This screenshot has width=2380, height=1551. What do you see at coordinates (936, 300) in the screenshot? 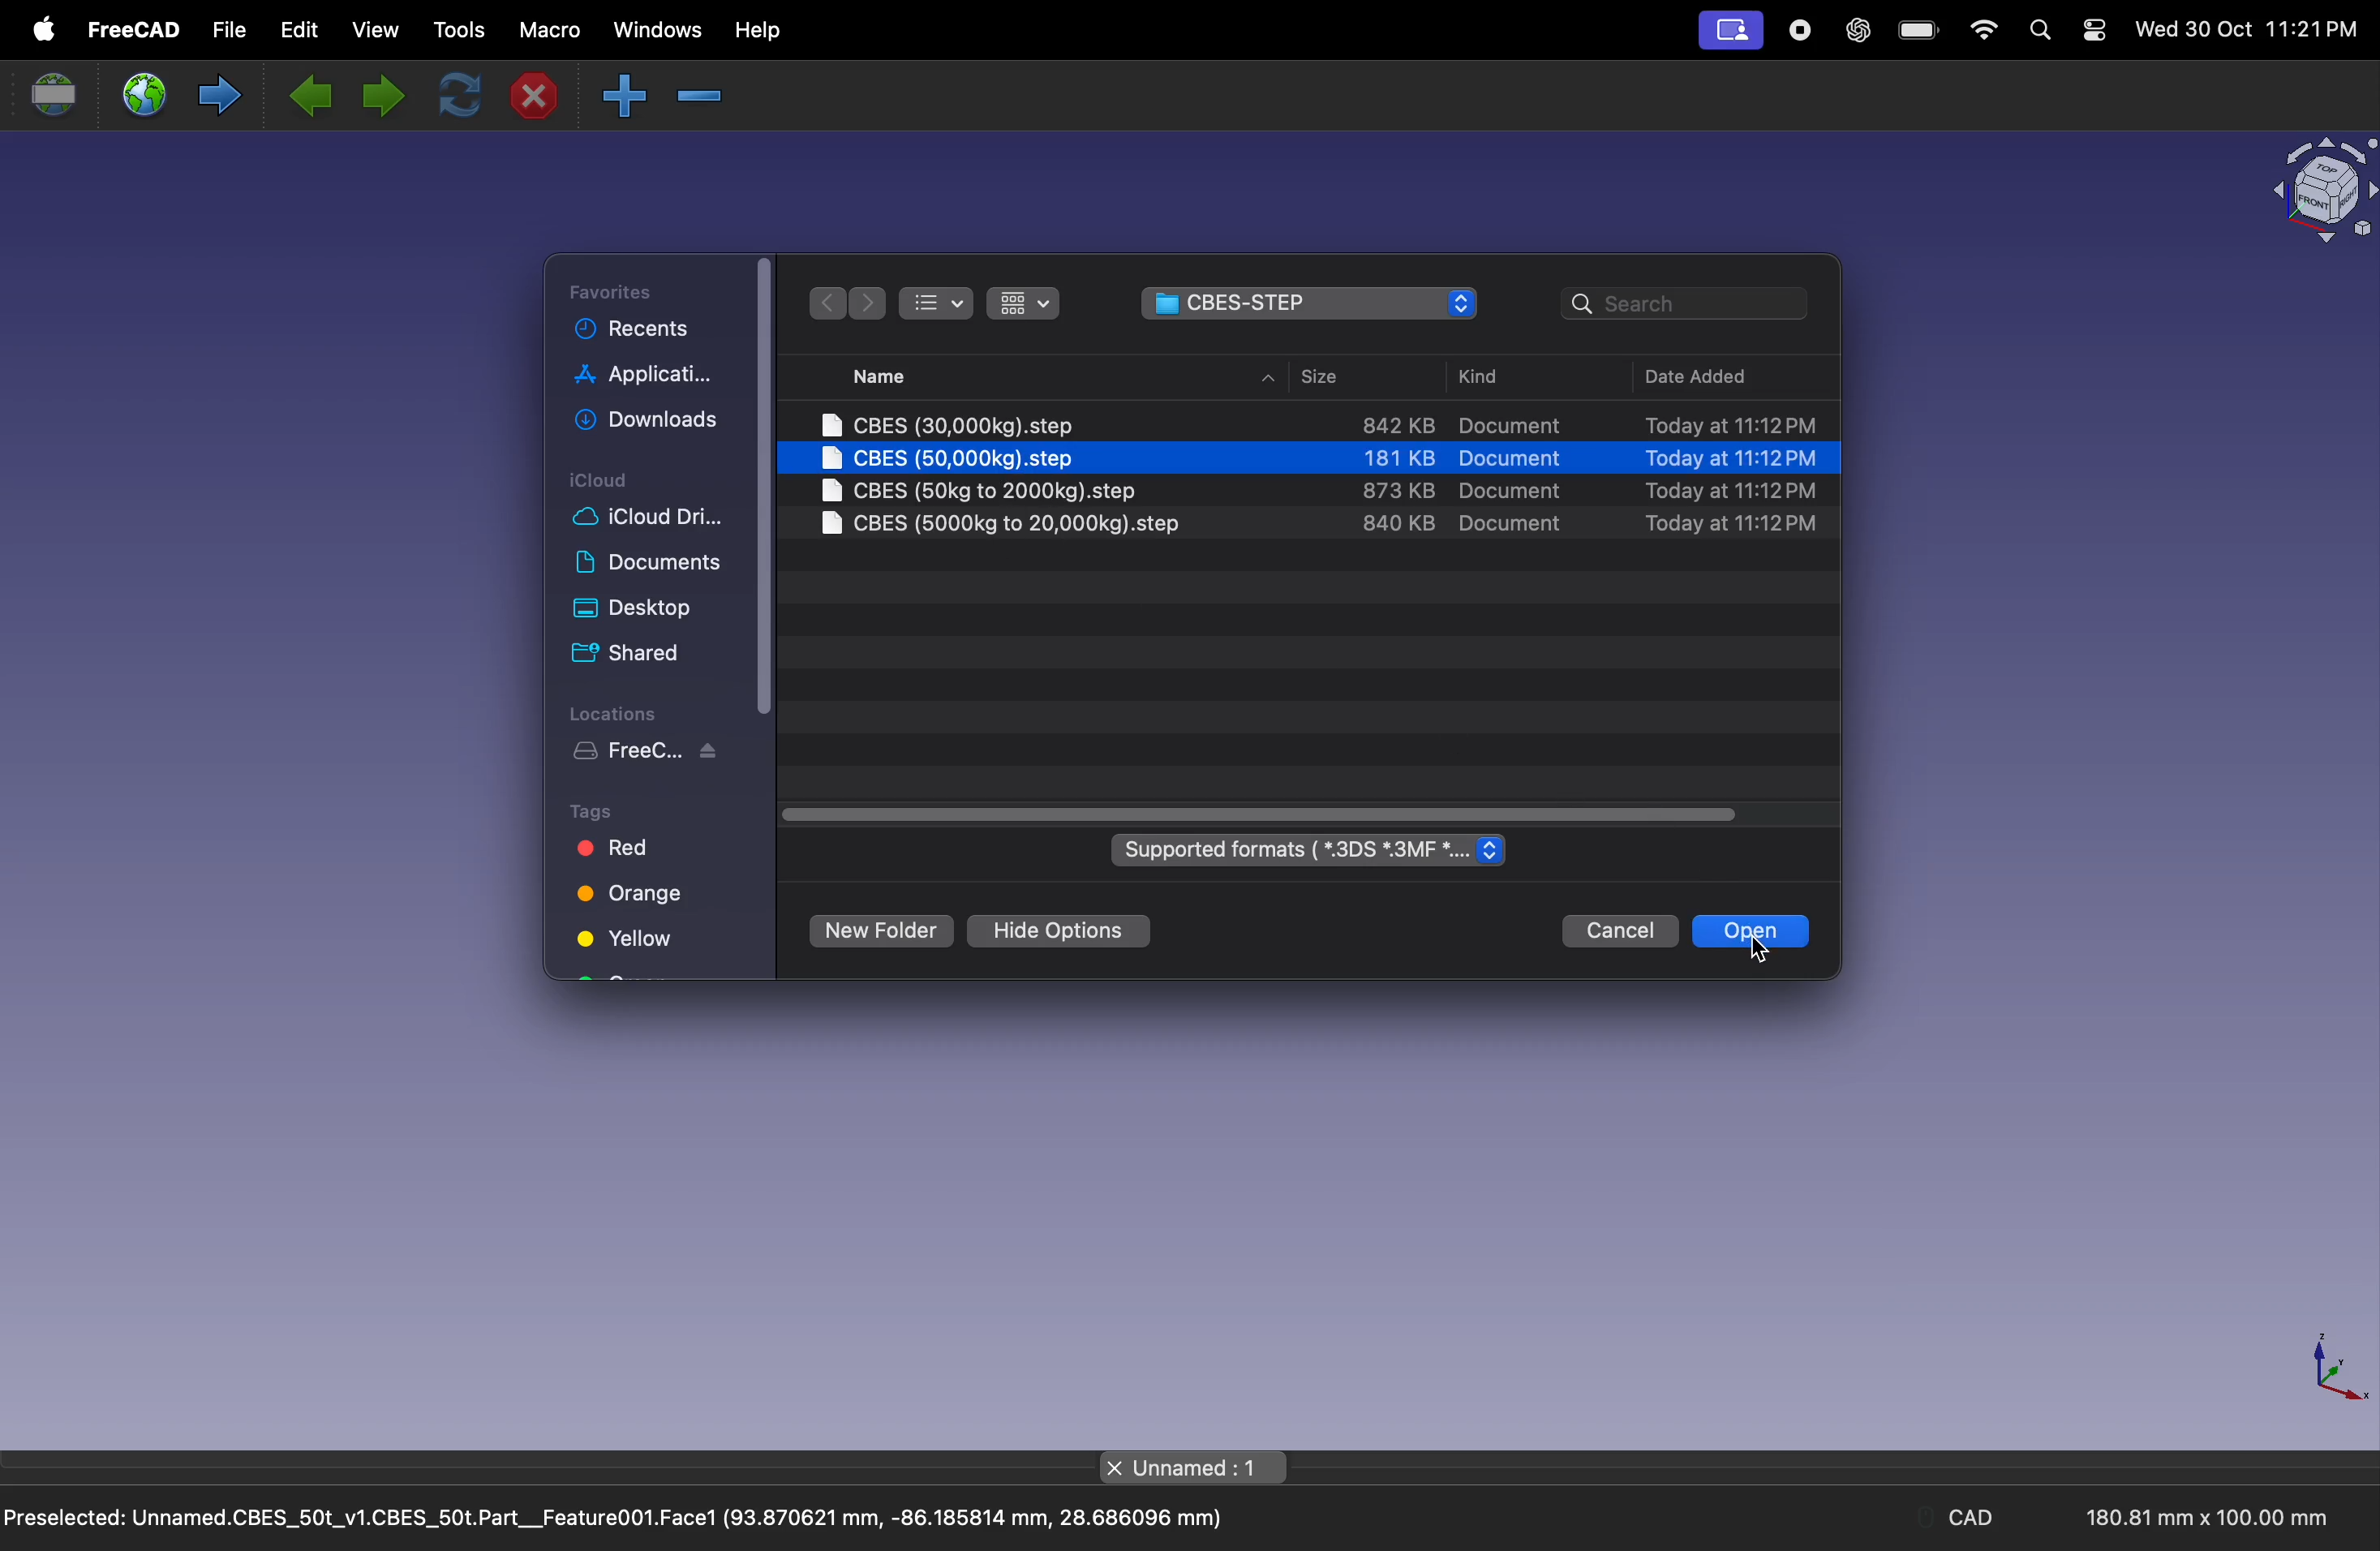
I see `numbered list` at bounding box center [936, 300].